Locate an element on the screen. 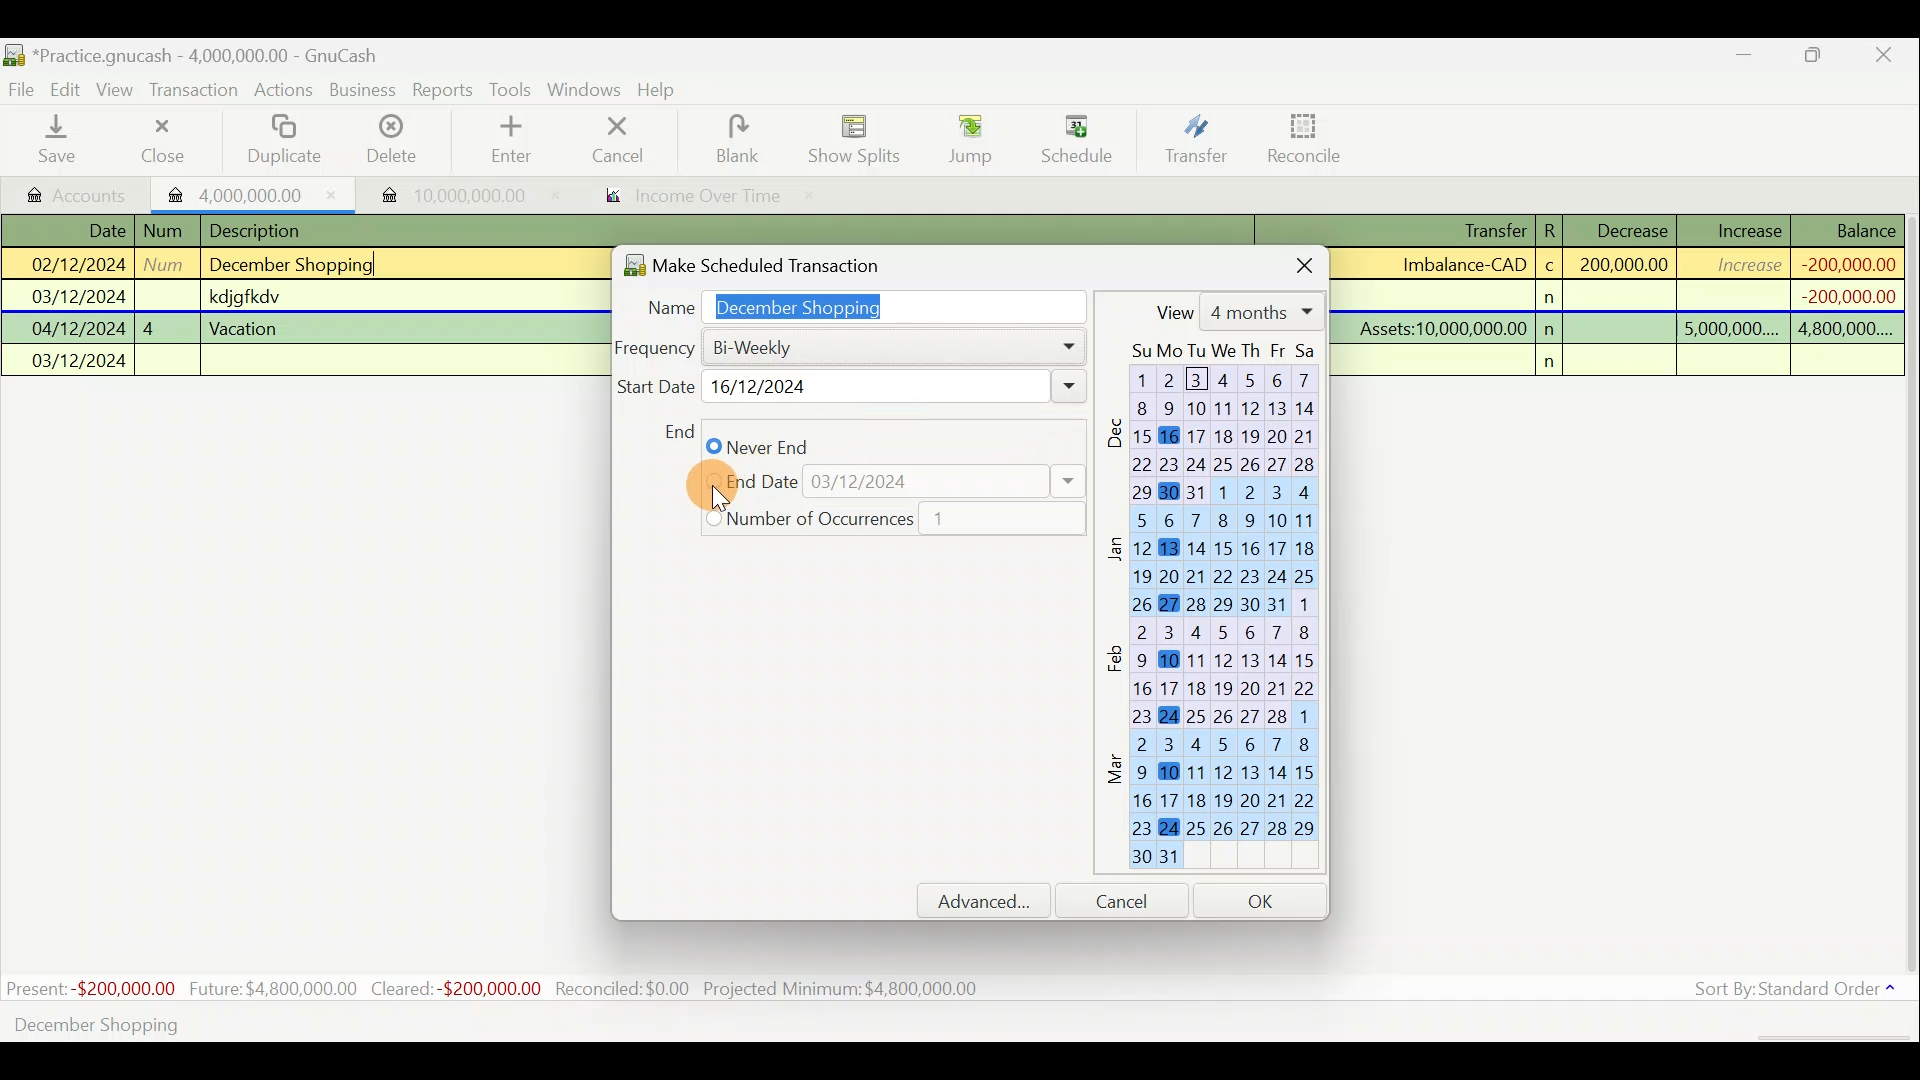 This screenshot has width=1920, height=1080. Report is located at coordinates (686, 198).